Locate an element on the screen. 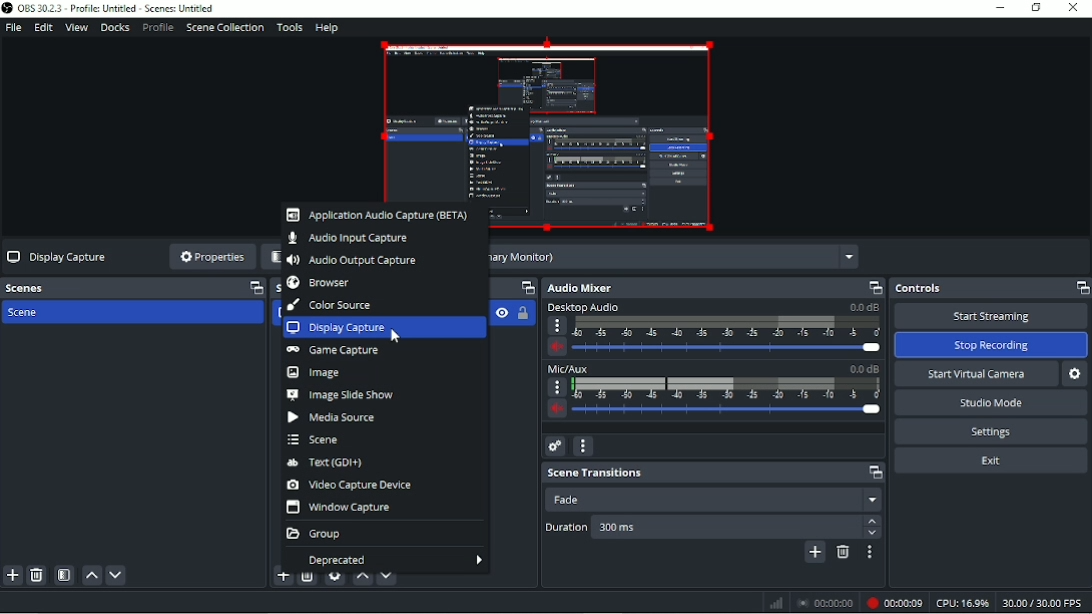 Image resolution: width=1092 pixels, height=614 pixels. down arrow is located at coordinates (873, 534).